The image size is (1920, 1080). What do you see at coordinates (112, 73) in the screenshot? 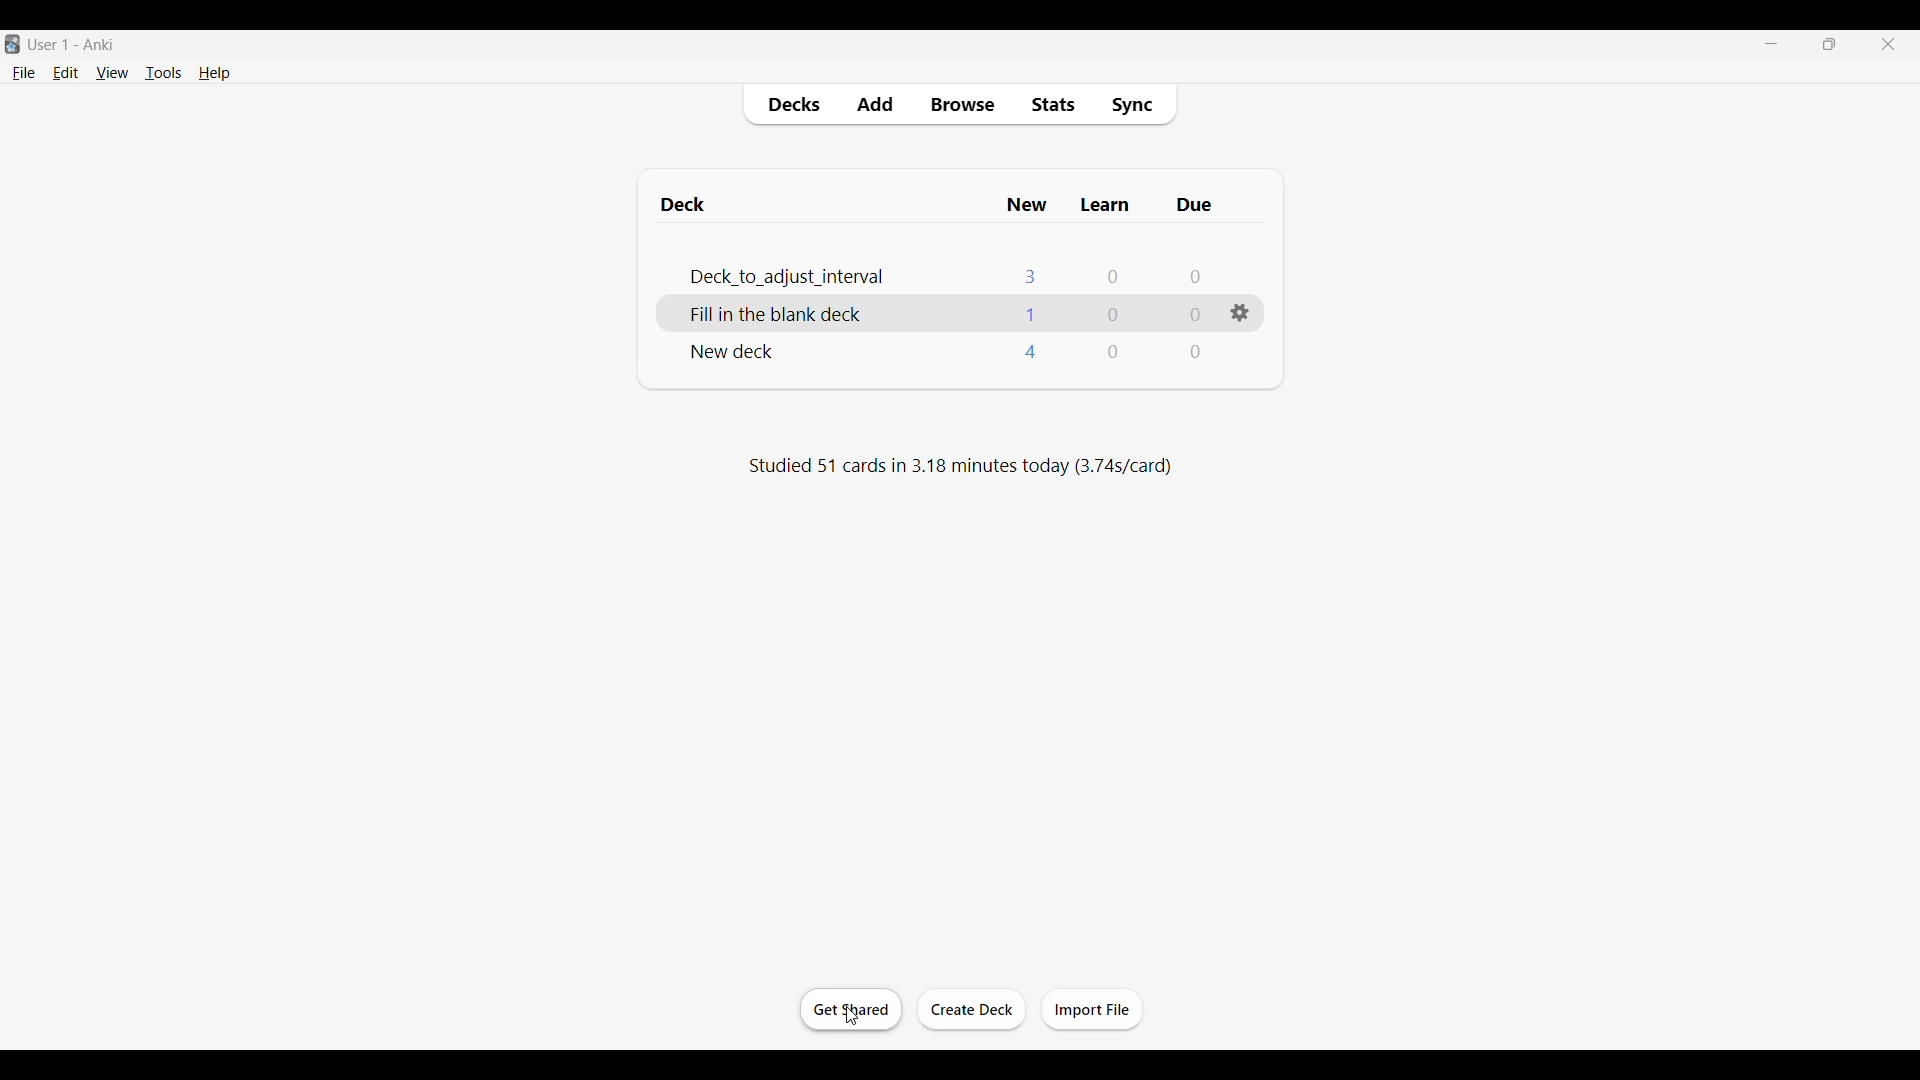
I see `View menu` at bounding box center [112, 73].